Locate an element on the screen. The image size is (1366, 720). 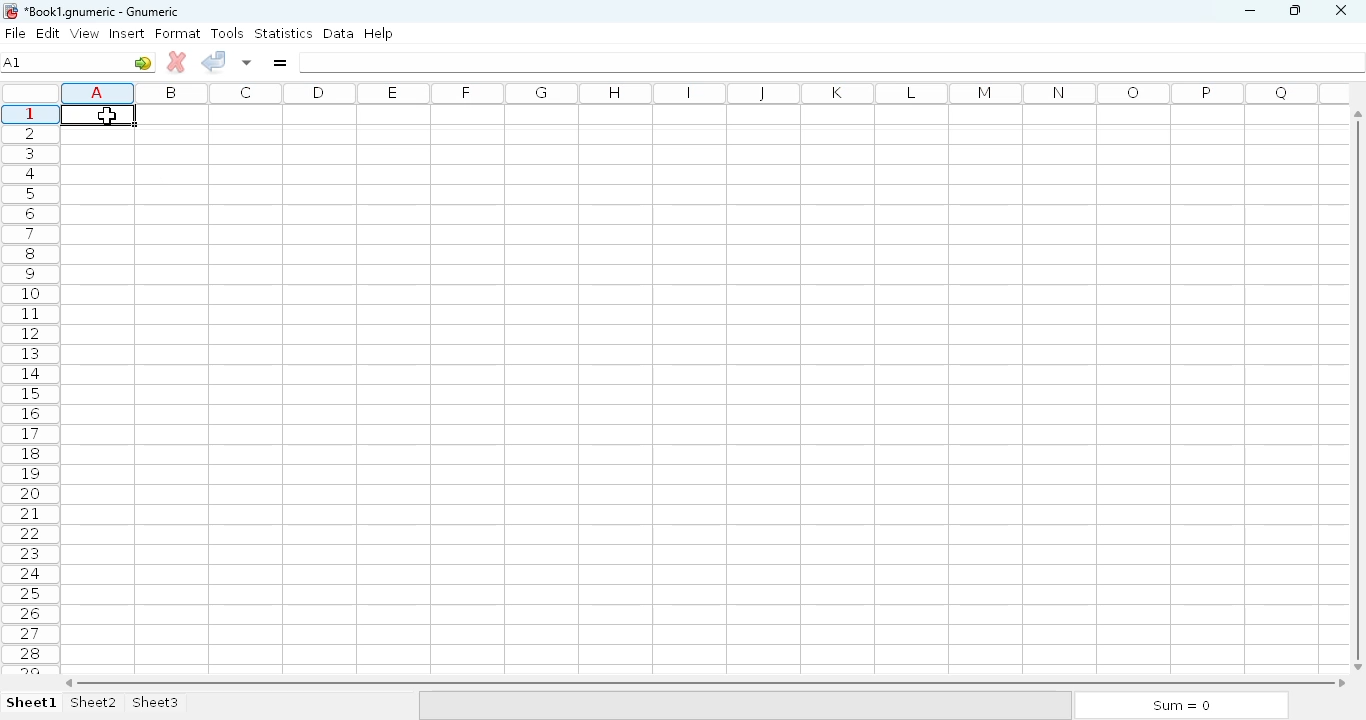
B5 is located at coordinates (13, 62).